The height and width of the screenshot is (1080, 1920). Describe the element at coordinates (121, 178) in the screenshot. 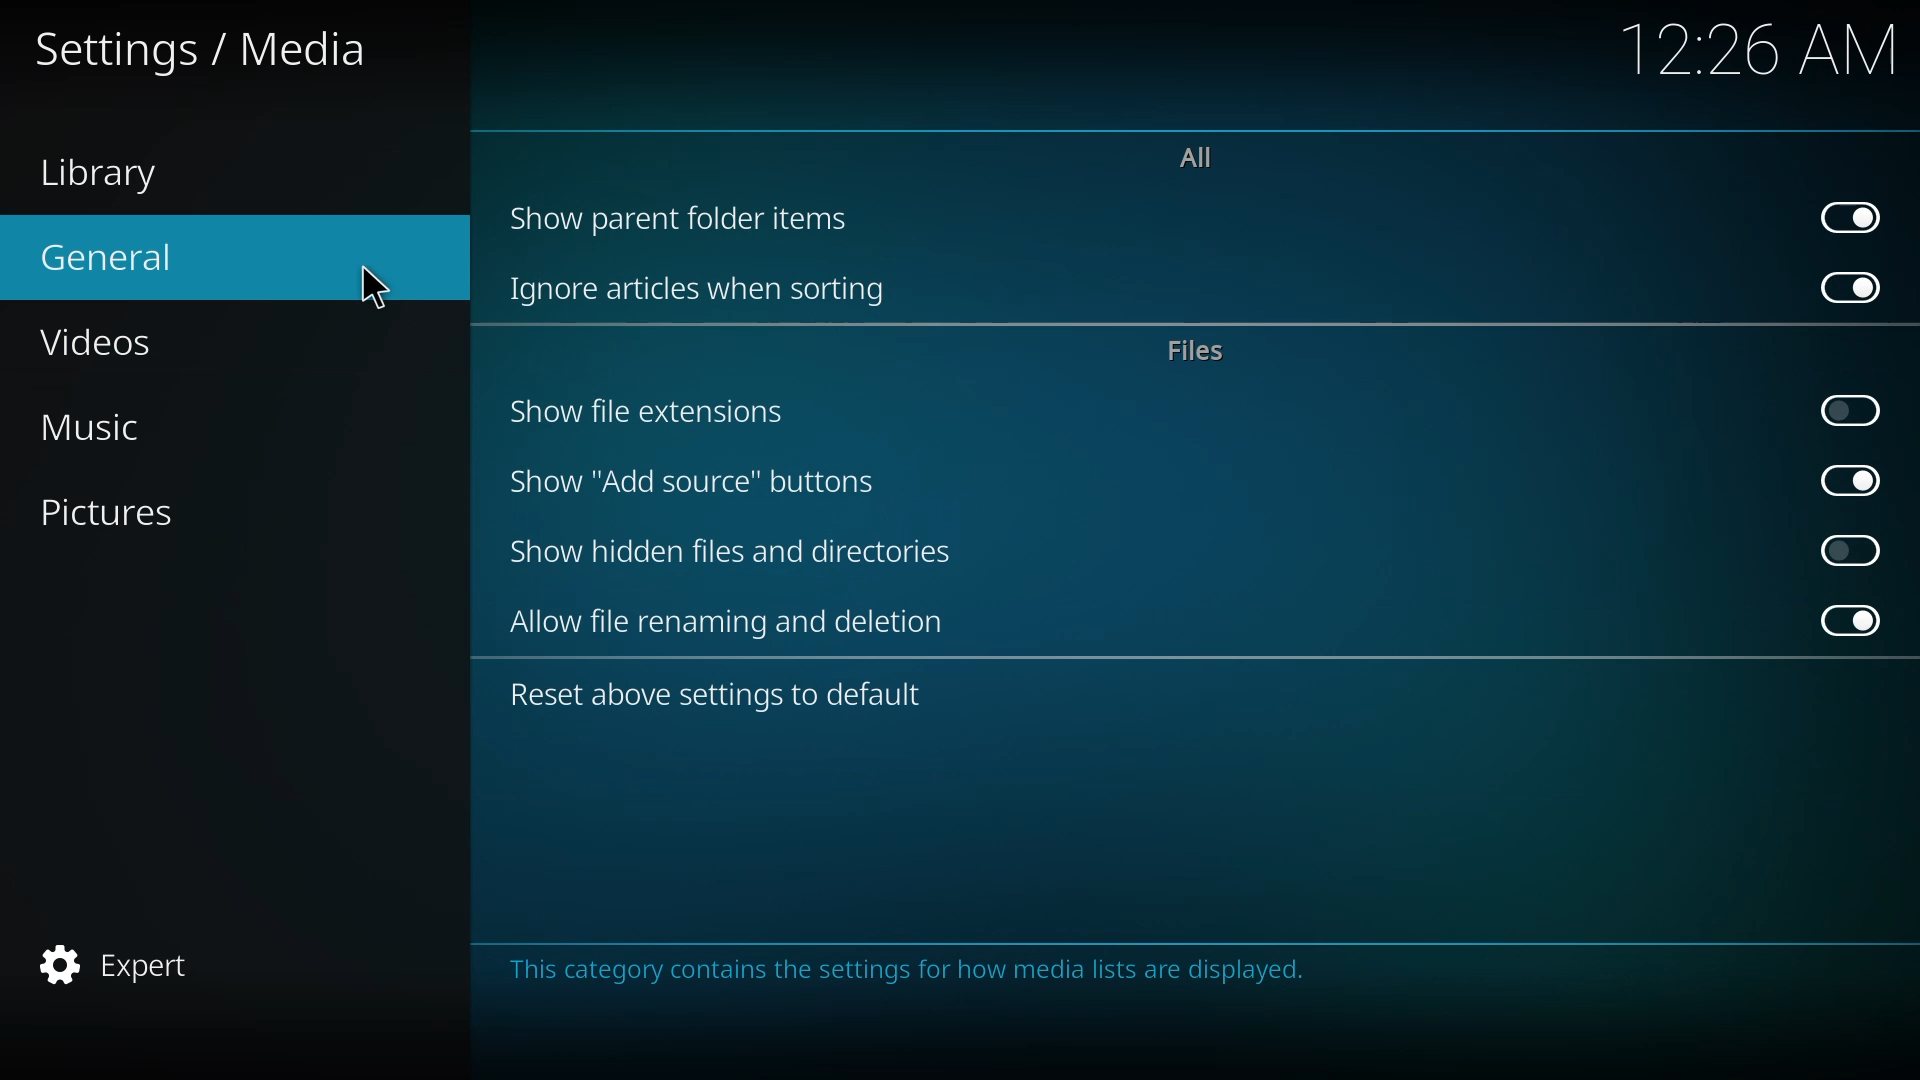

I see `library` at that location.